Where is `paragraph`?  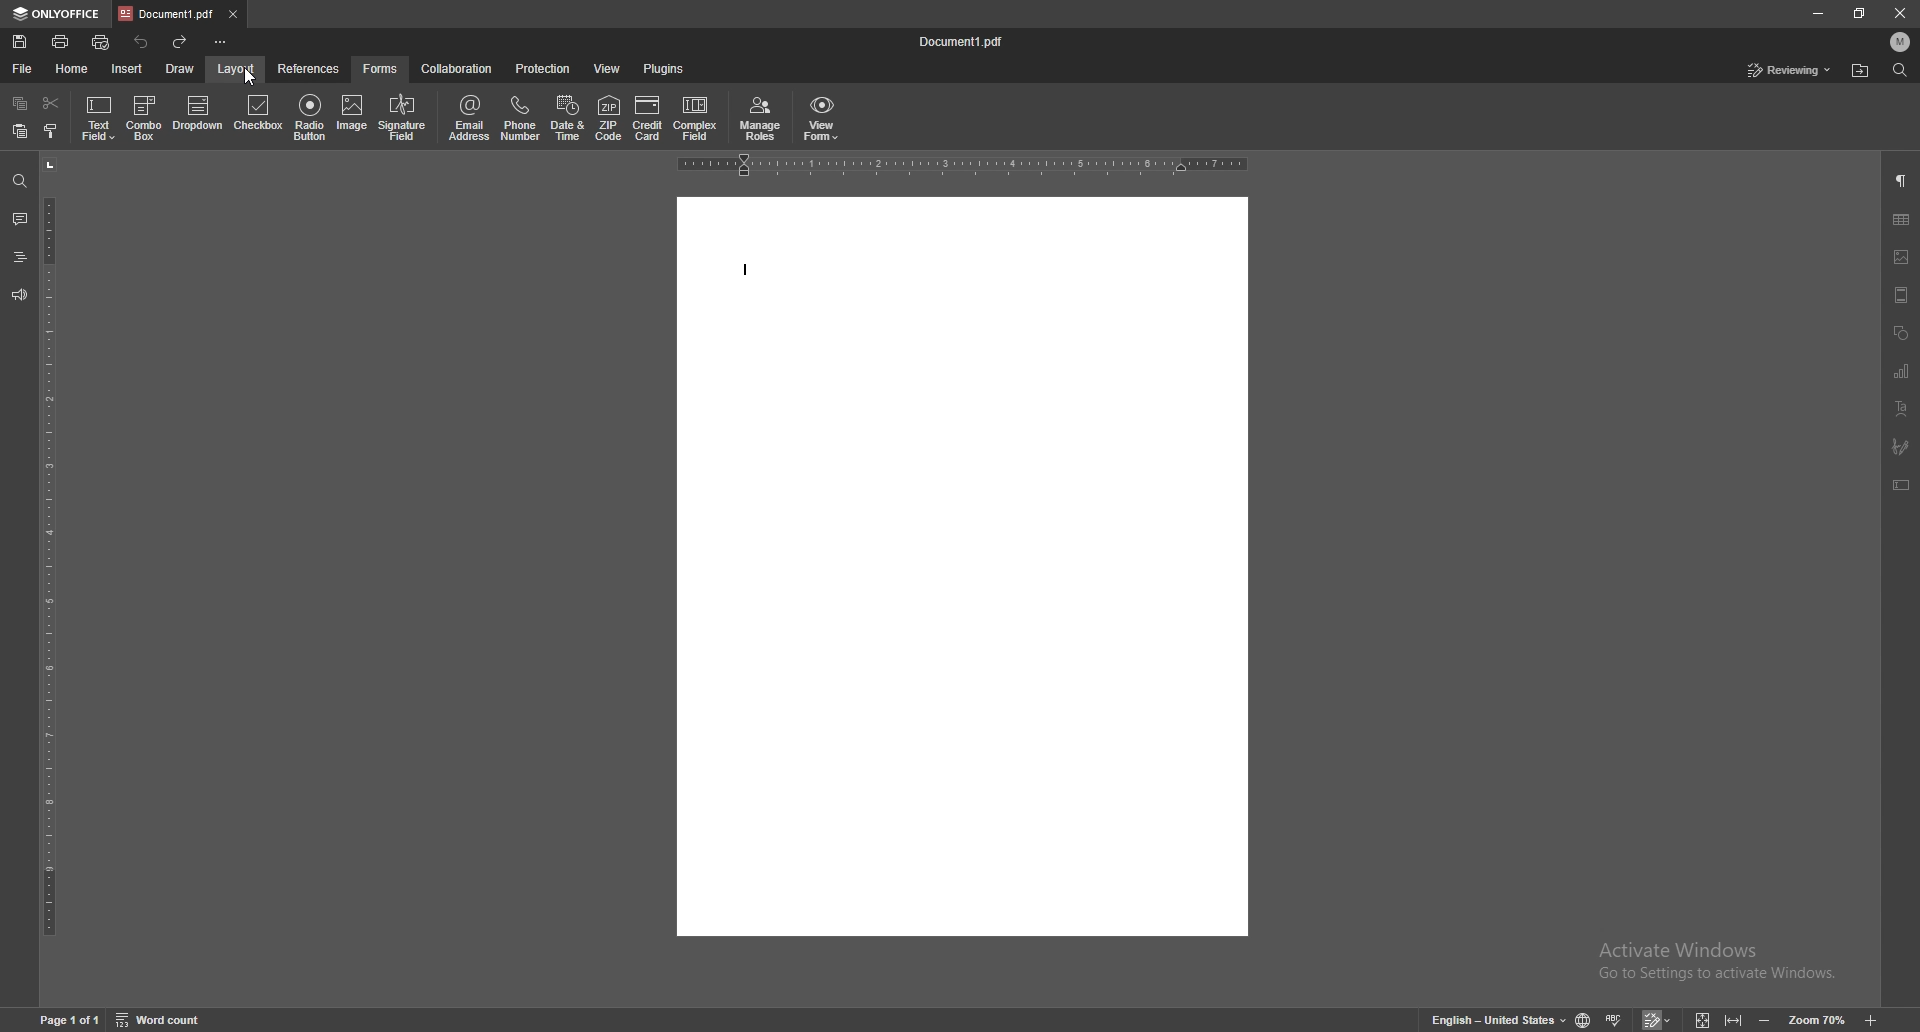
paragraph is located at coordinates (1901, 182).